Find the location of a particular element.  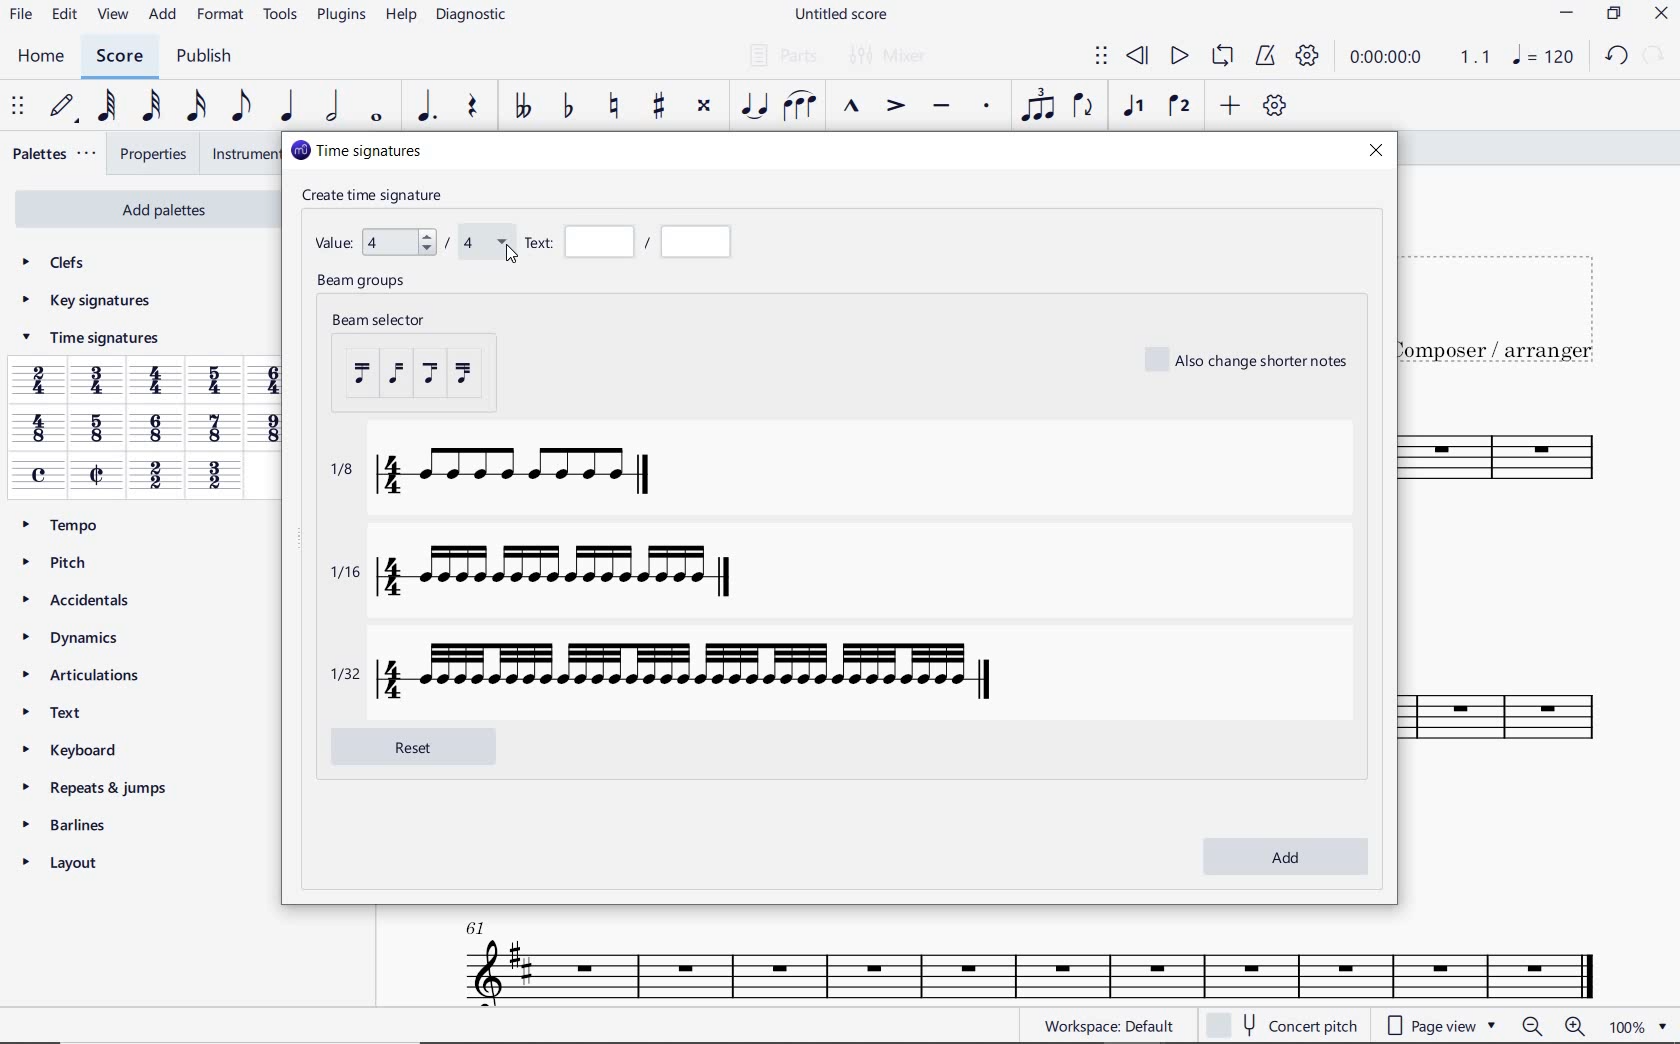

close is located at coordinates (1378, 154).